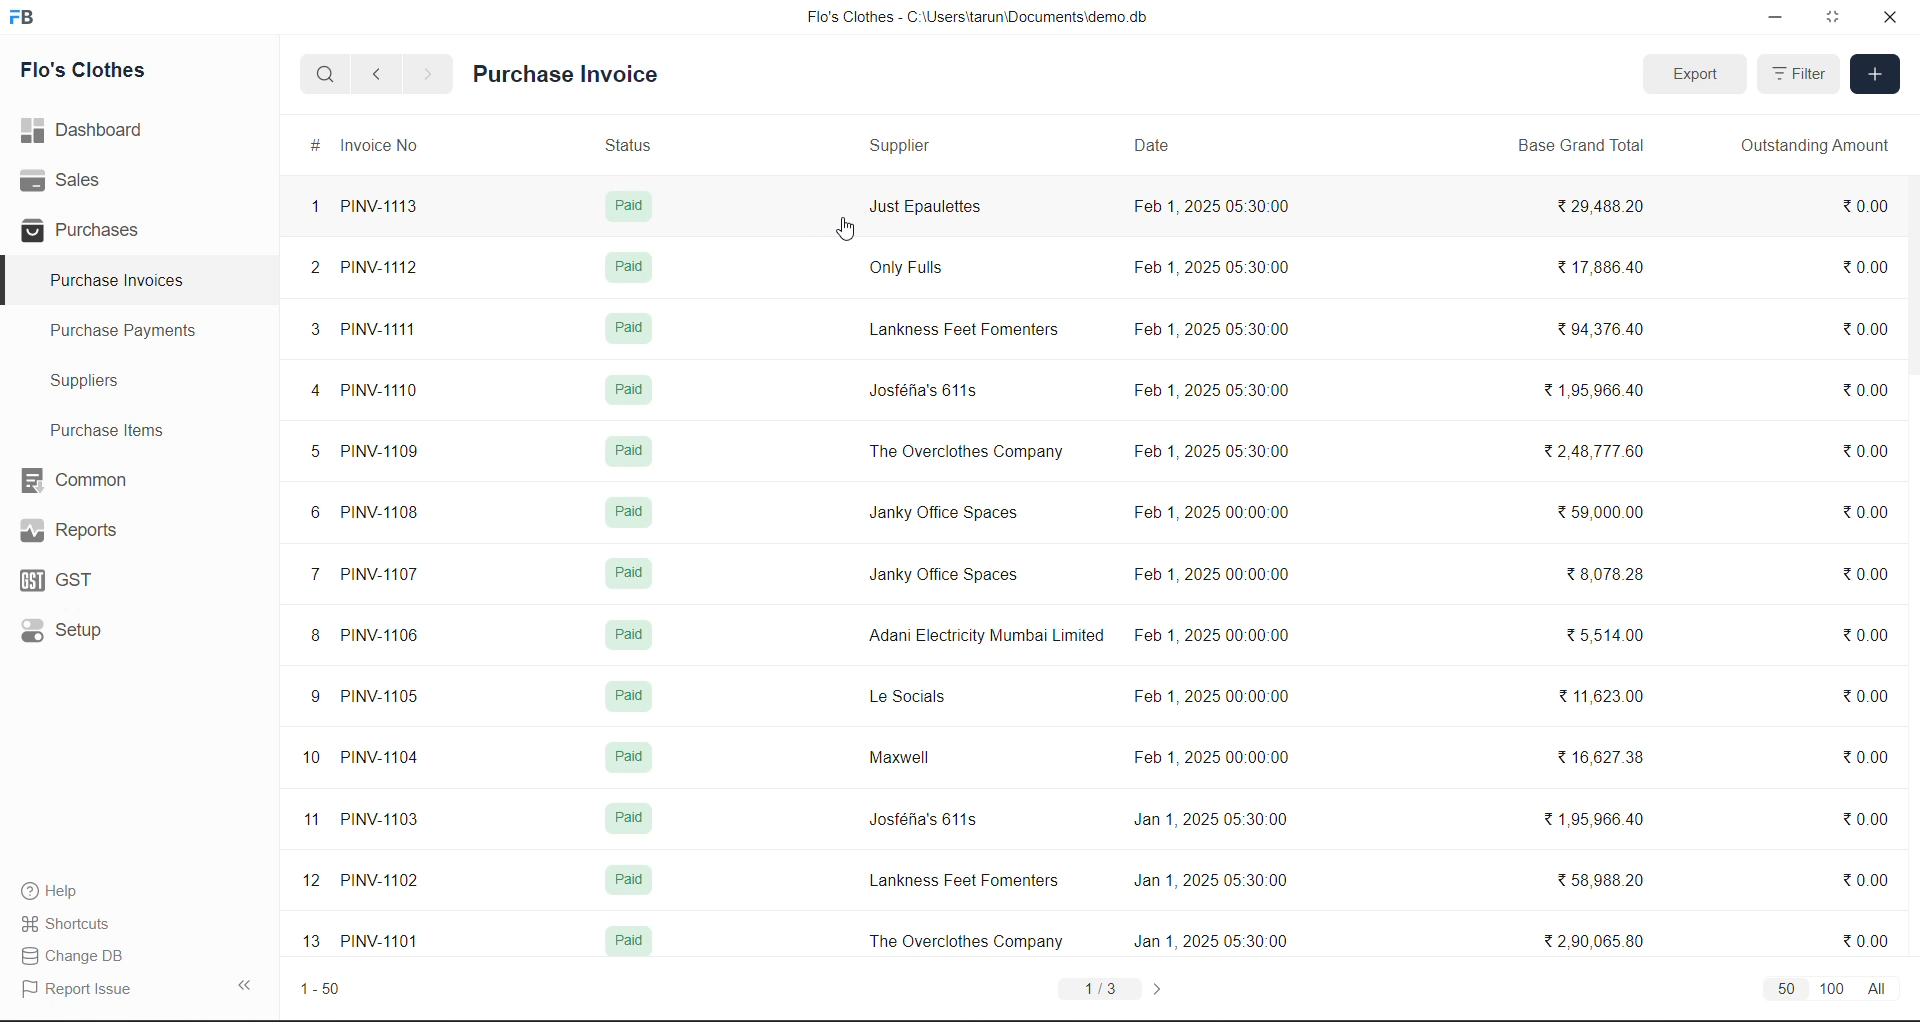 The height and width of the screenshot is (1022, 1920). What do you see at coordinates (1871, 886) in the screenshot?
I see `₹0.00` at bounding box center [1871, 886].